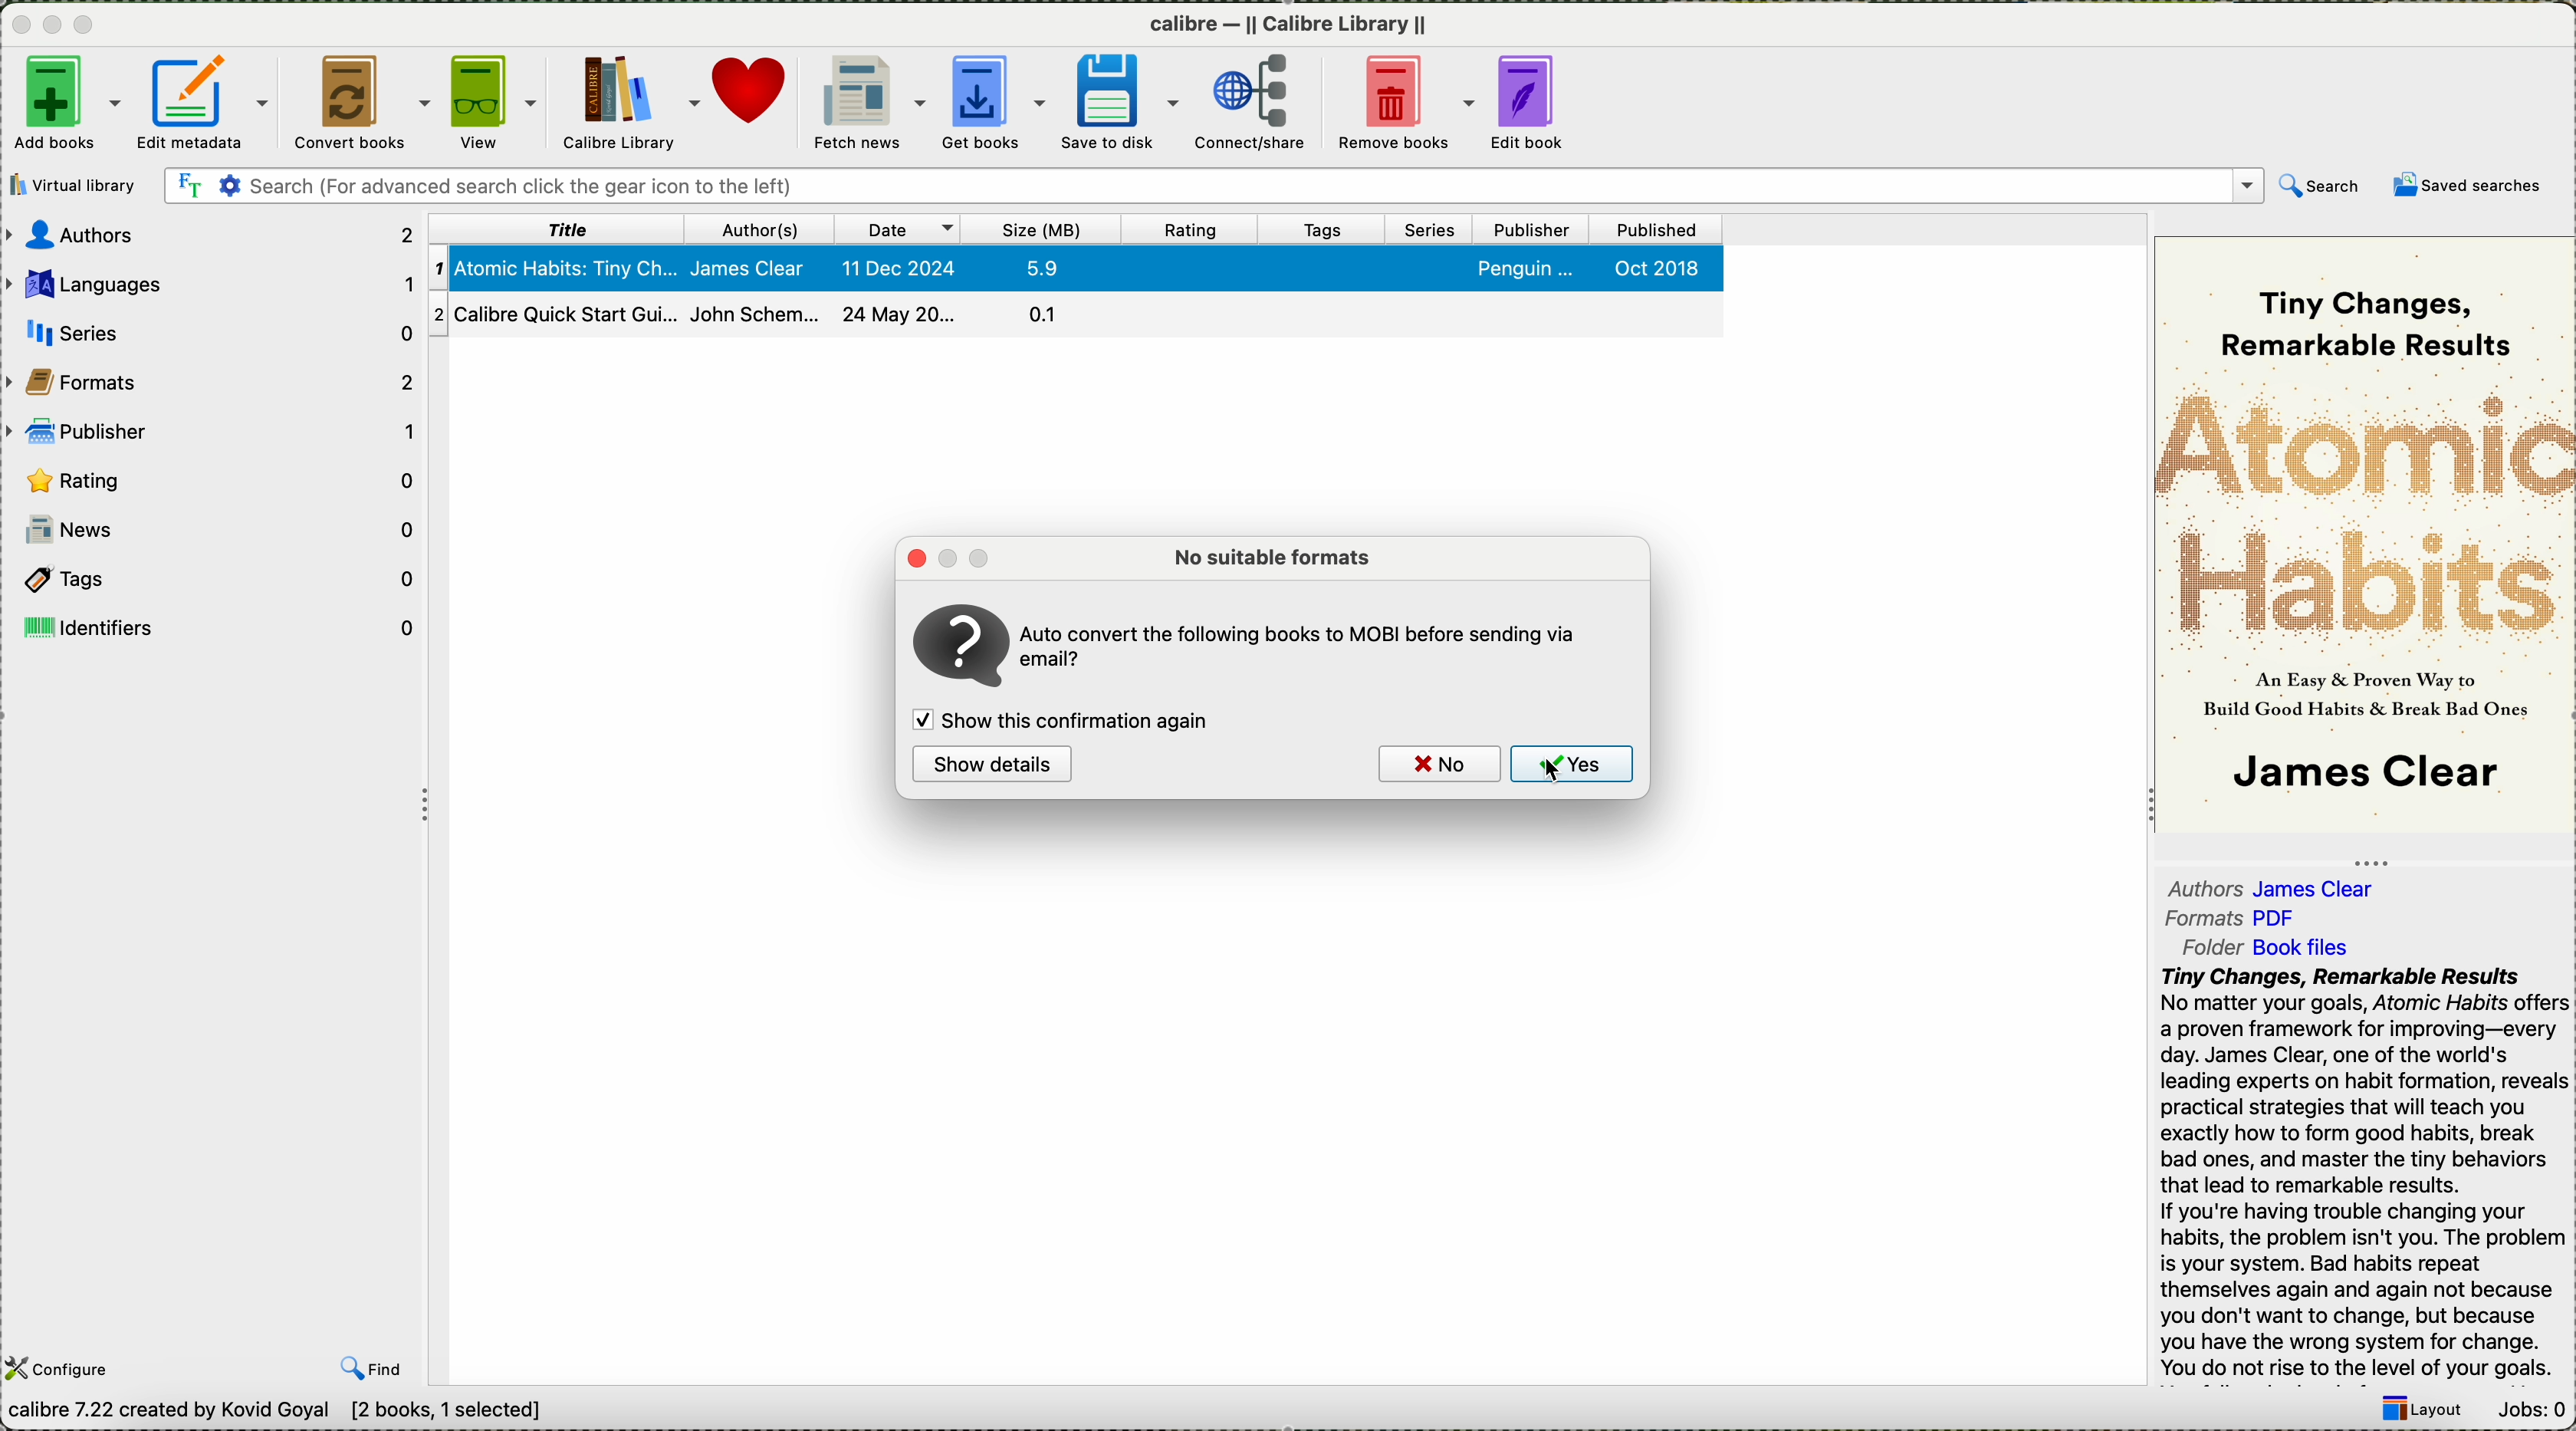 The image size is (2576, 1431). What do you see at coordinates (2365, 1172) in the screenshot?
I see `summary` at bounding box center [2365, 1172].